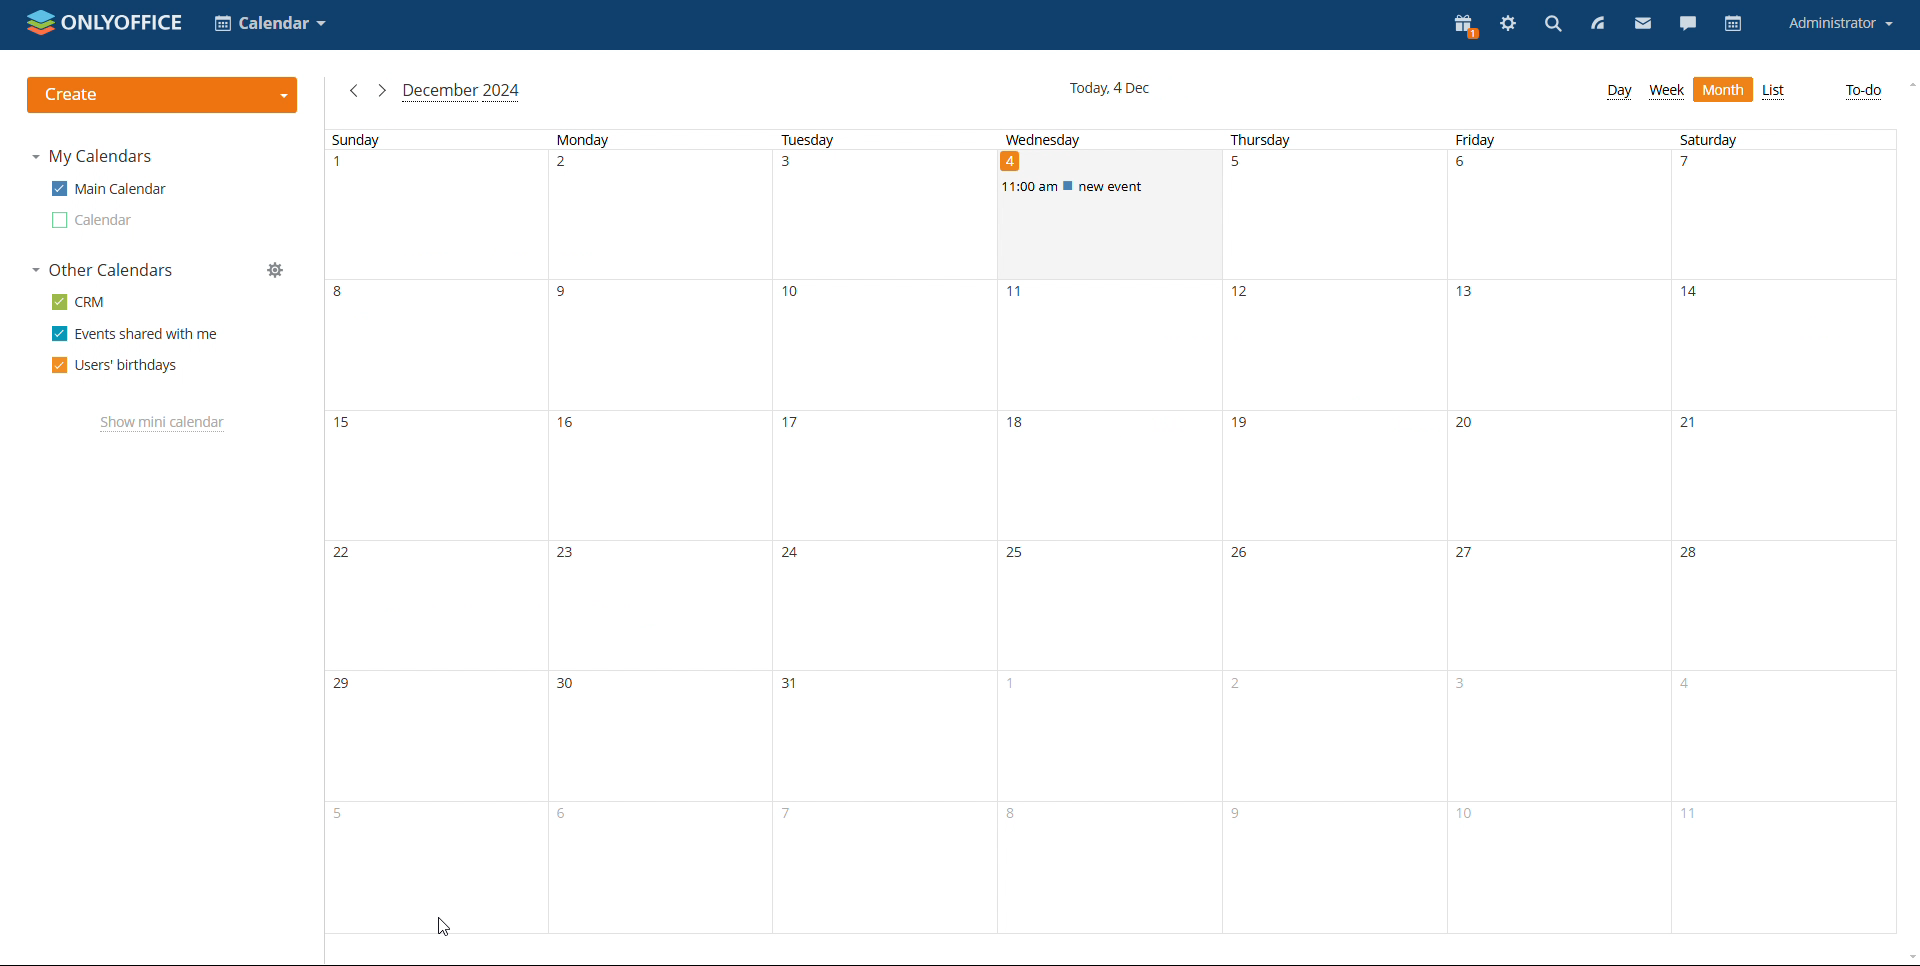 The image size is (1920, 966). I want to click on settings, so click(1506, 26).